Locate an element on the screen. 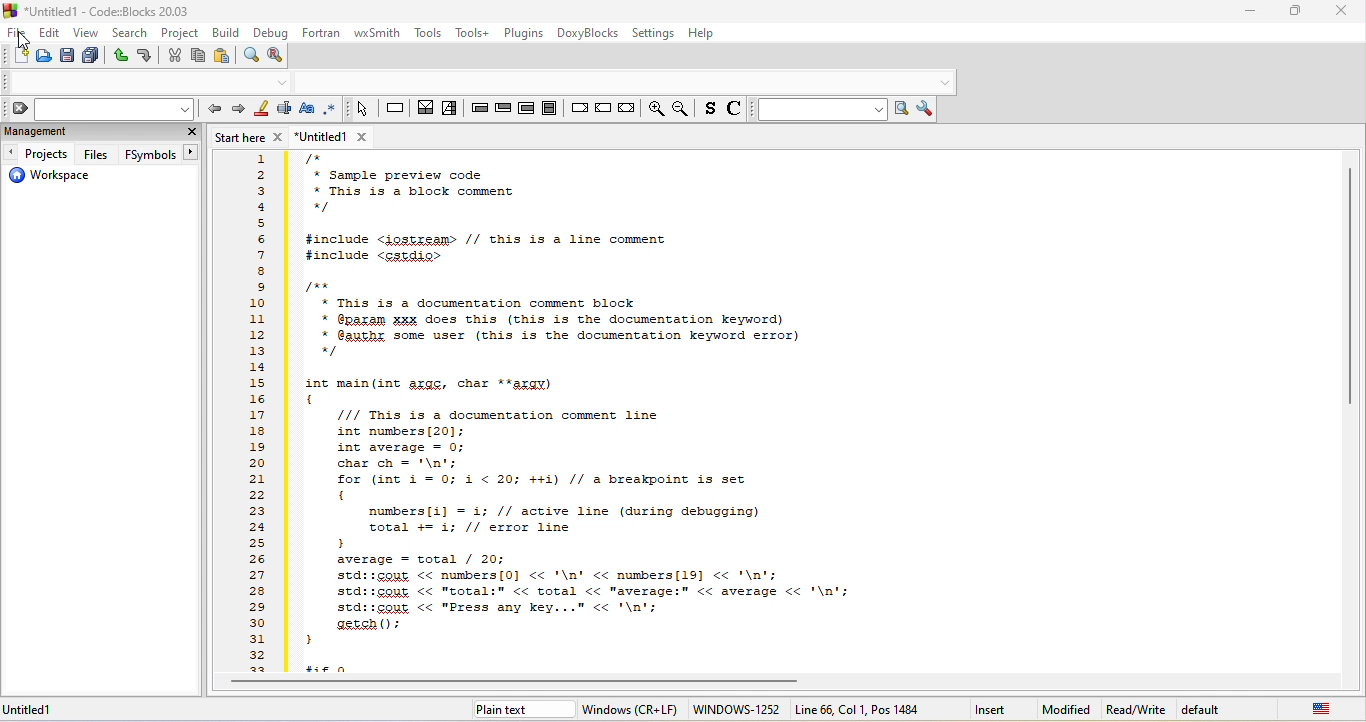 The image size is (1366, 722). debug is located at coordinates (270, 34).